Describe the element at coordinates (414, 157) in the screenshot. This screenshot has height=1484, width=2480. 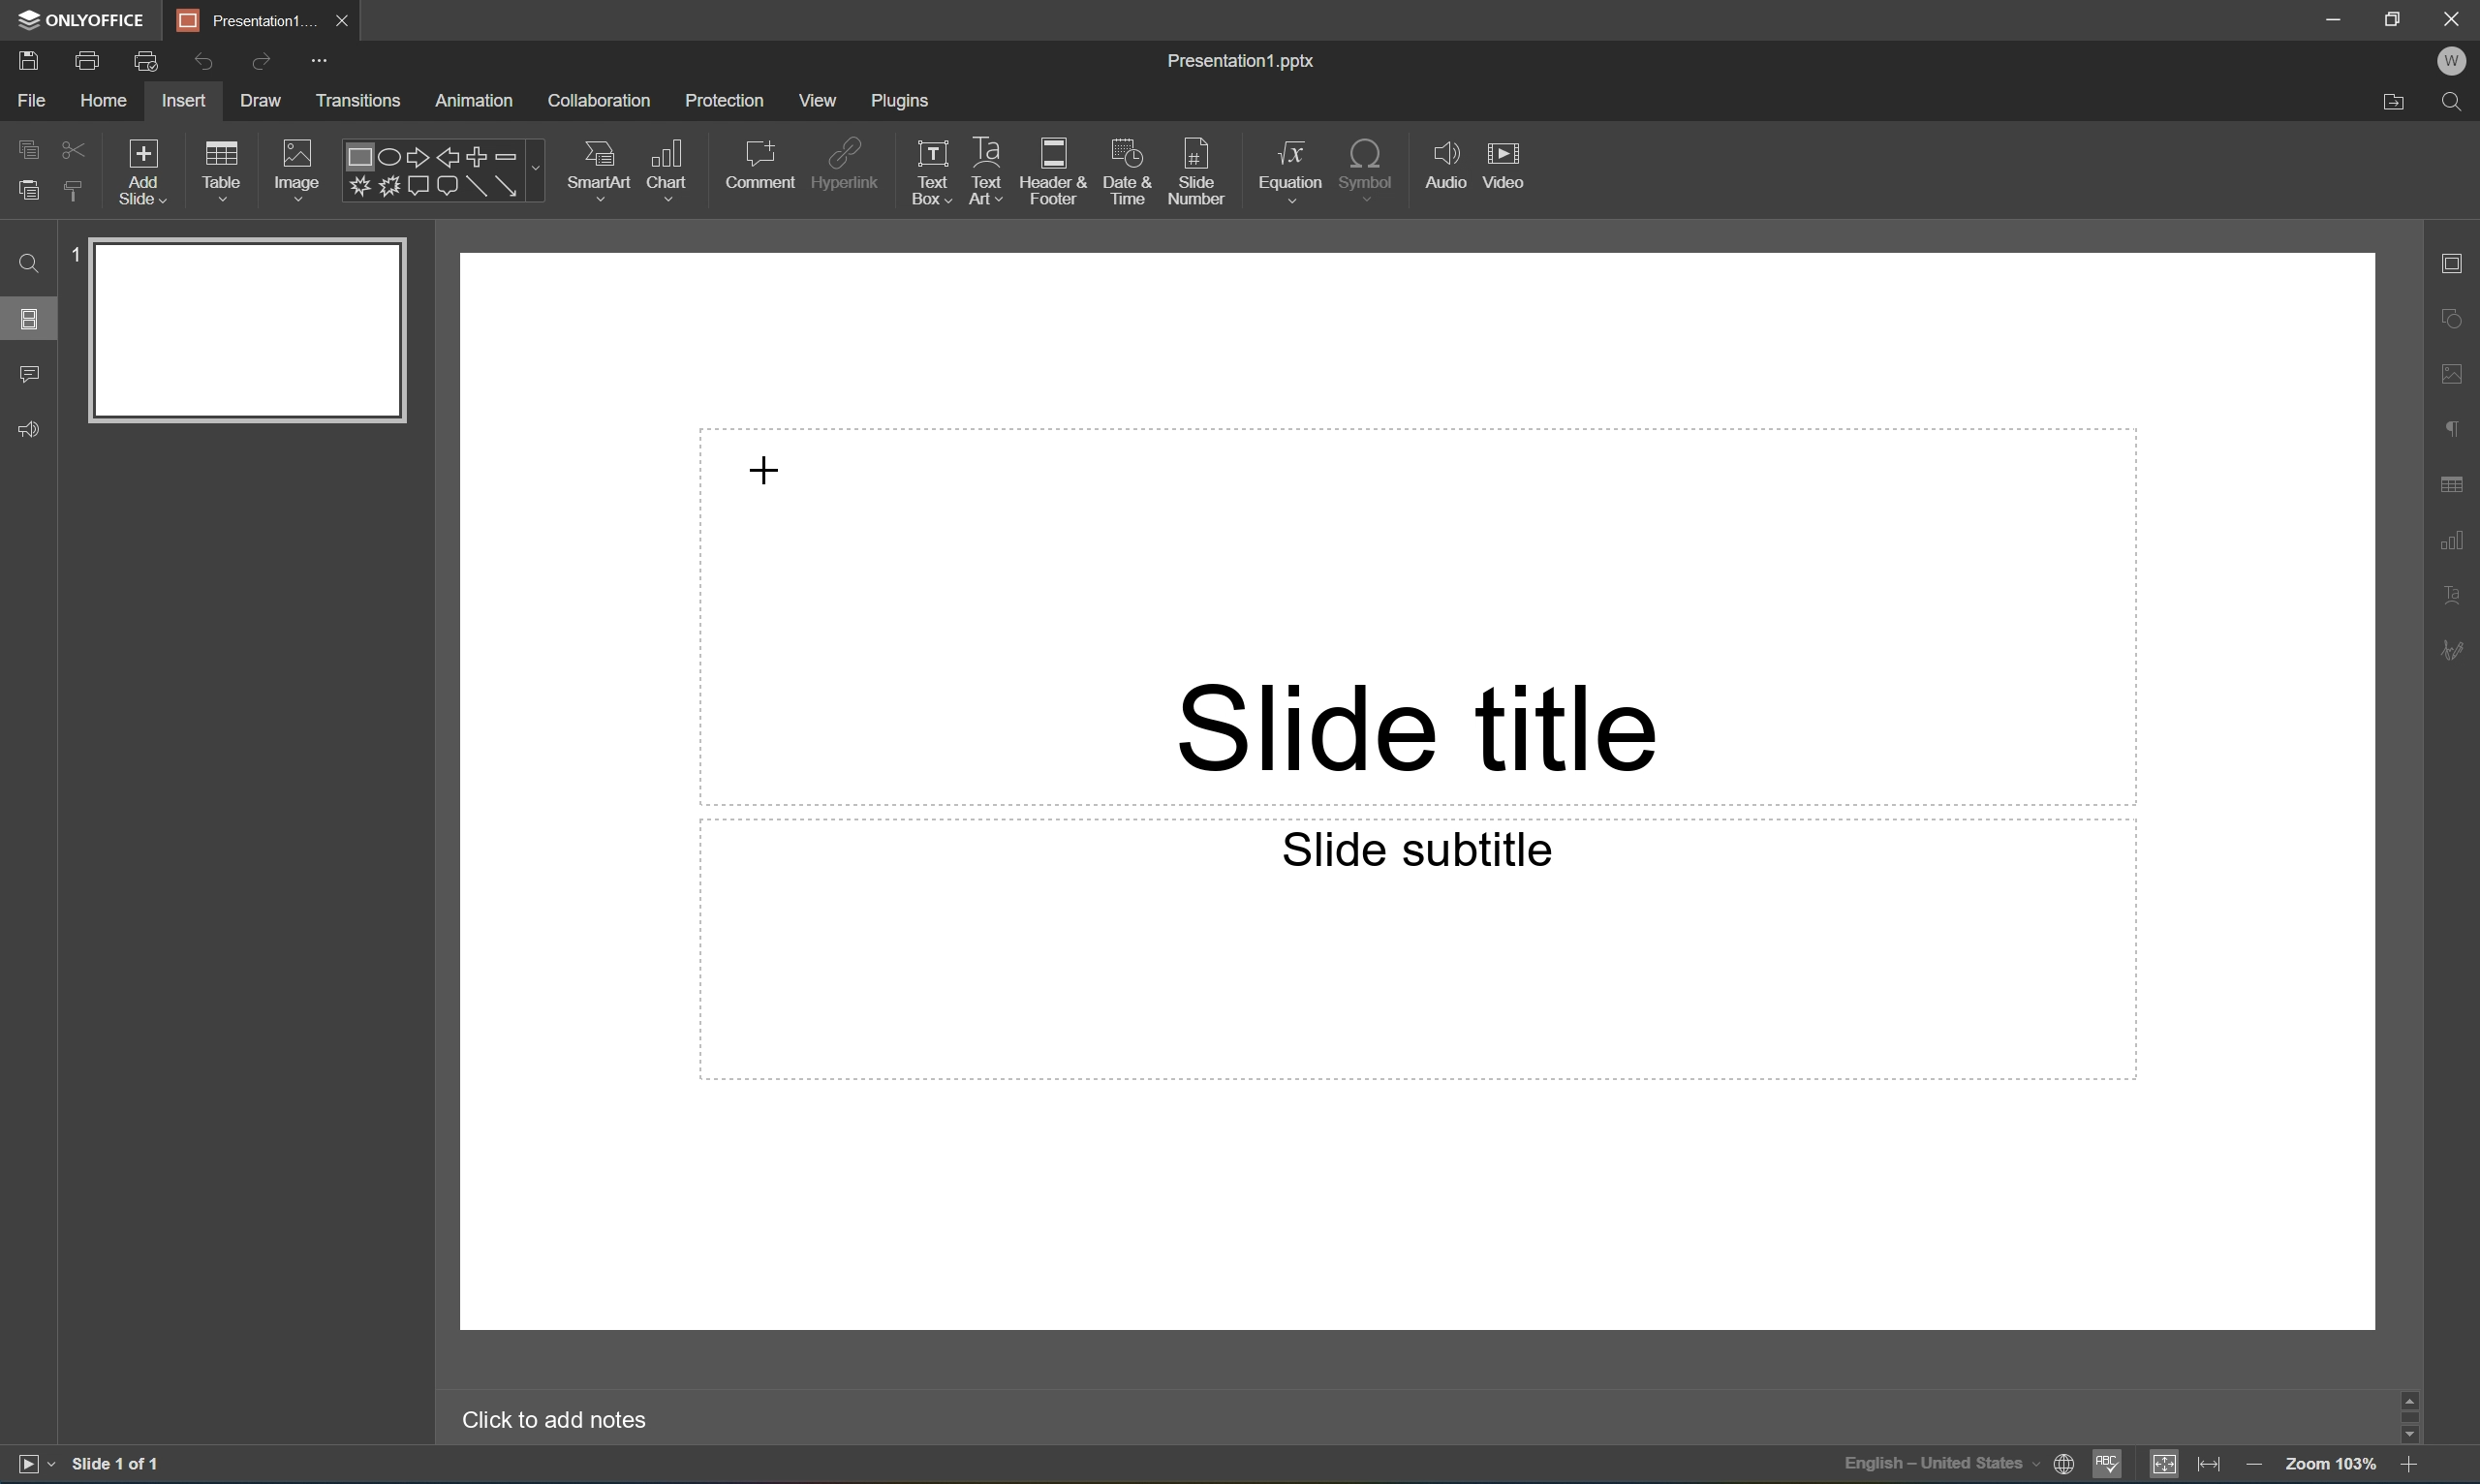
I see `Right arrow` at that location.